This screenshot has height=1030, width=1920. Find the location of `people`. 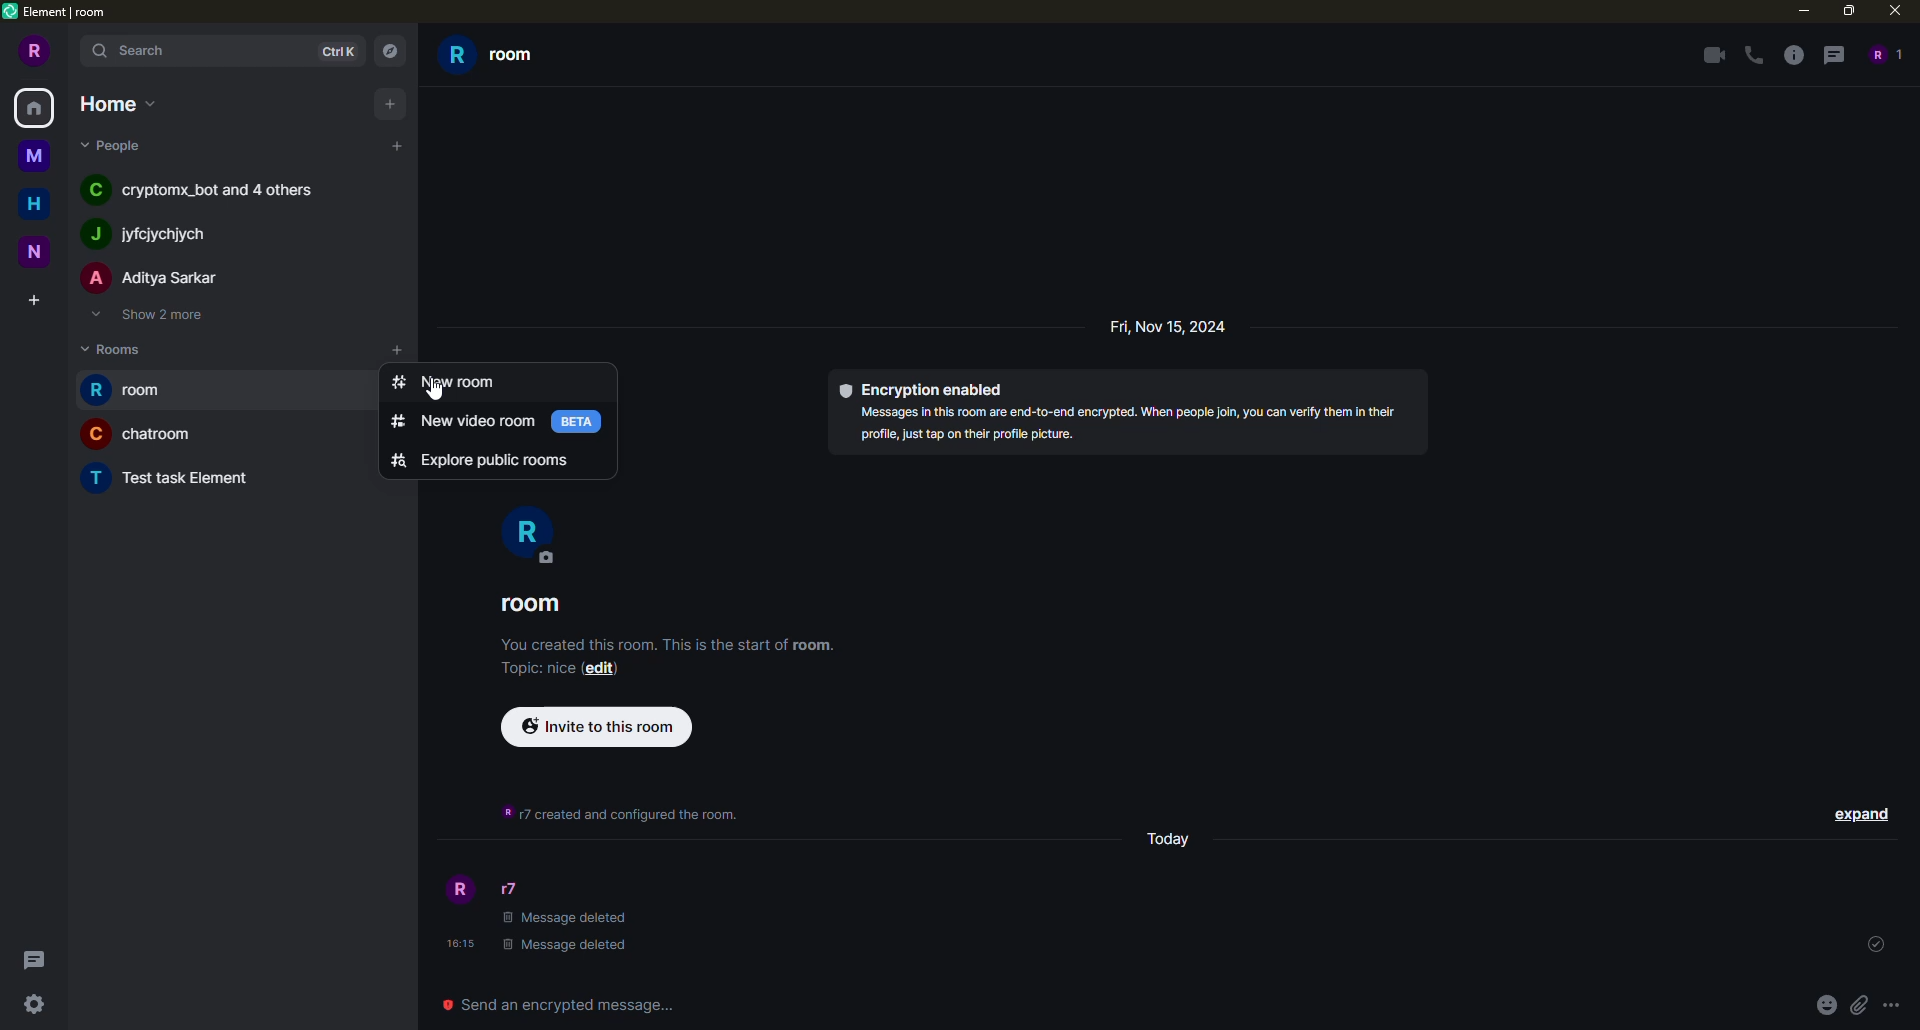

people is located at coordinates (212, 188).